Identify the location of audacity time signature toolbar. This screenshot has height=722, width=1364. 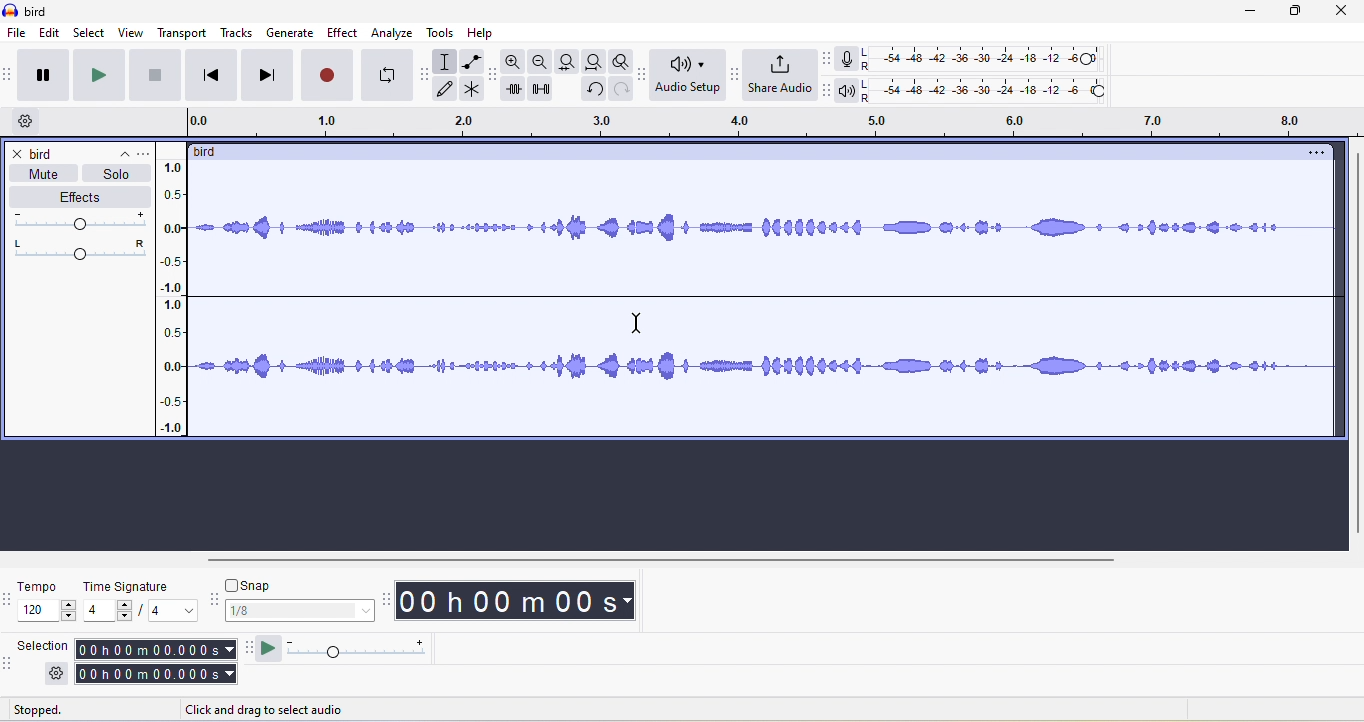
(9, 600).